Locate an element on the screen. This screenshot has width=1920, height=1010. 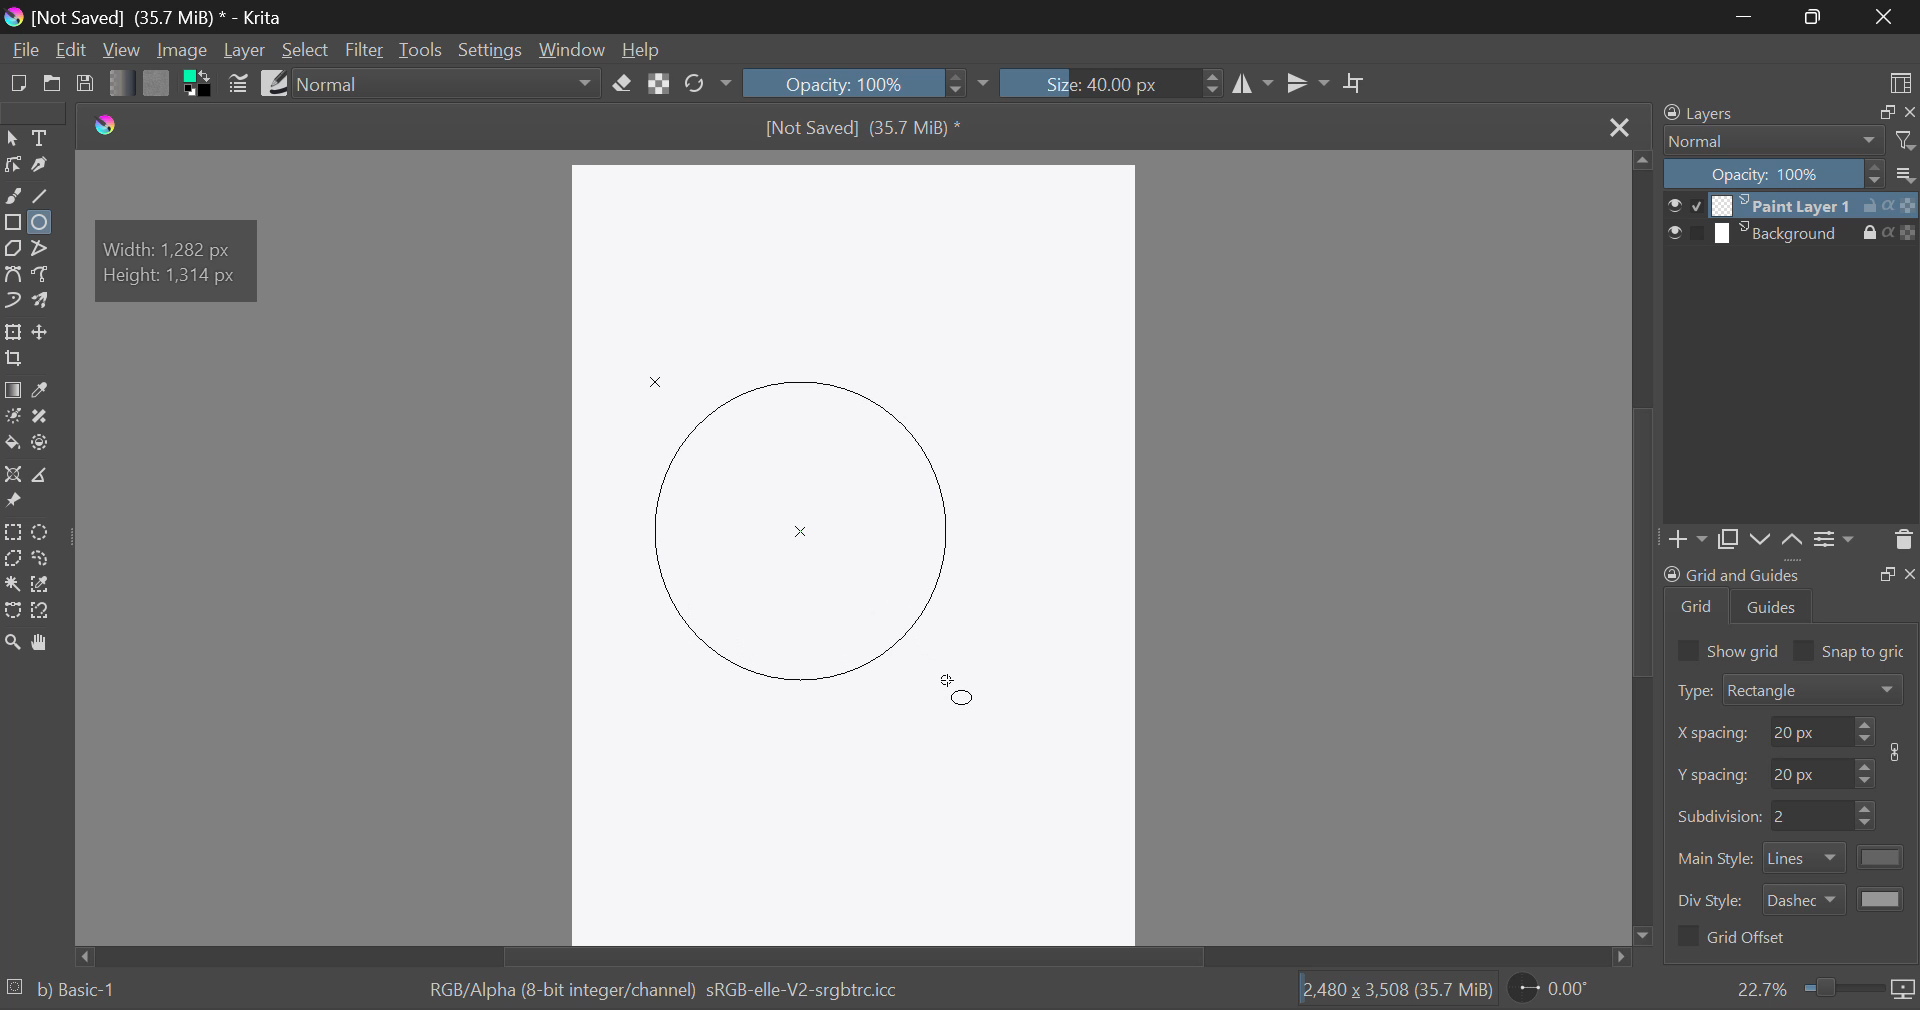
DRAG_TO Cursor Position is located at coordinates (962, 697).